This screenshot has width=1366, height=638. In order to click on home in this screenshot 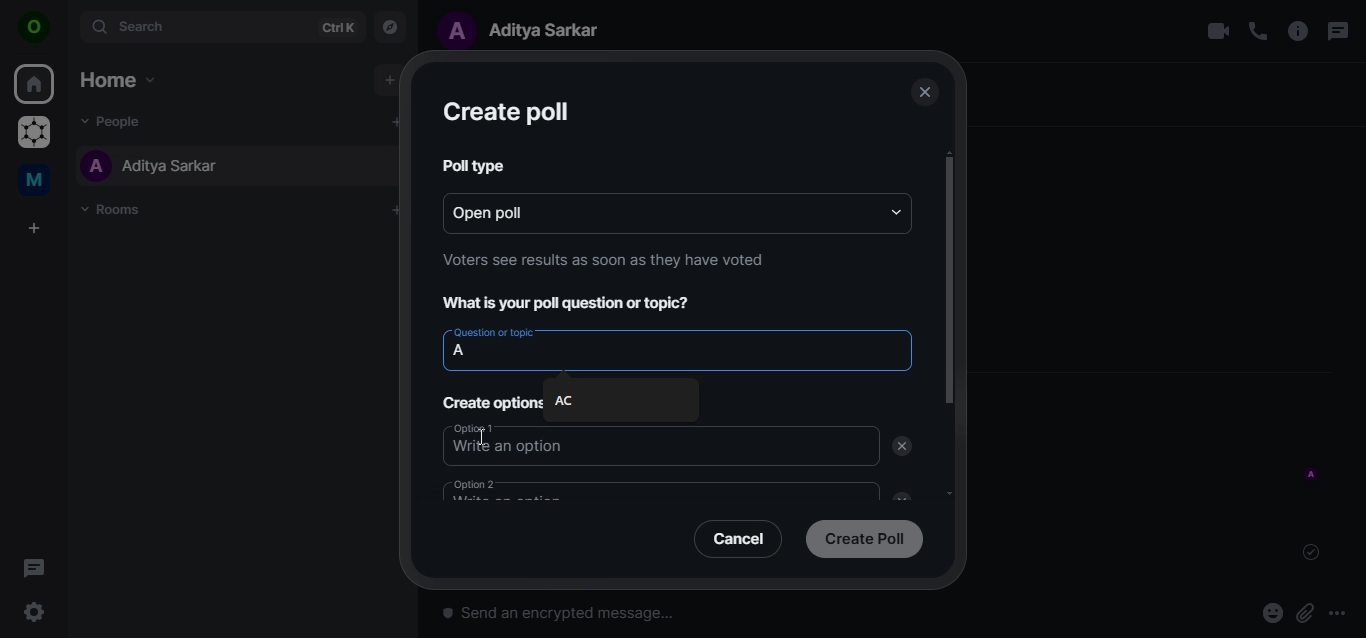, I will do `click(116, 79)`.